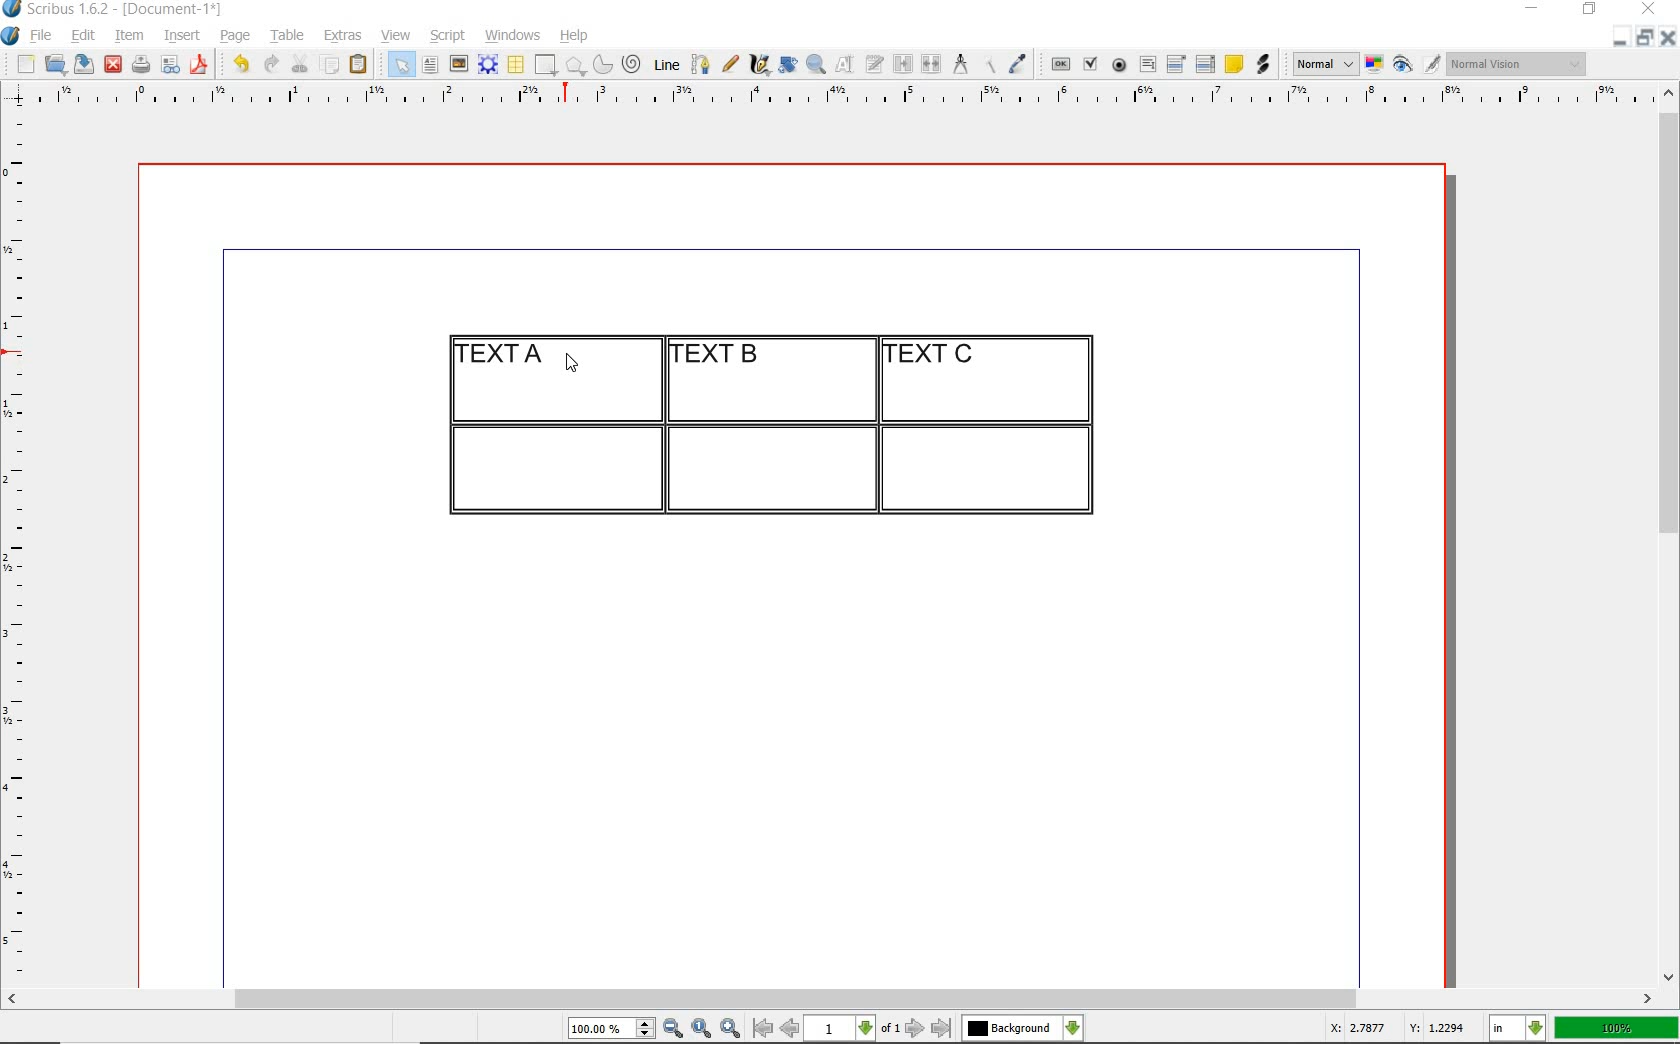 This screenshot has height=1044, width=1680. Describe the element at coordinates (43, 36) in the screenshot. I see `file` at that location.